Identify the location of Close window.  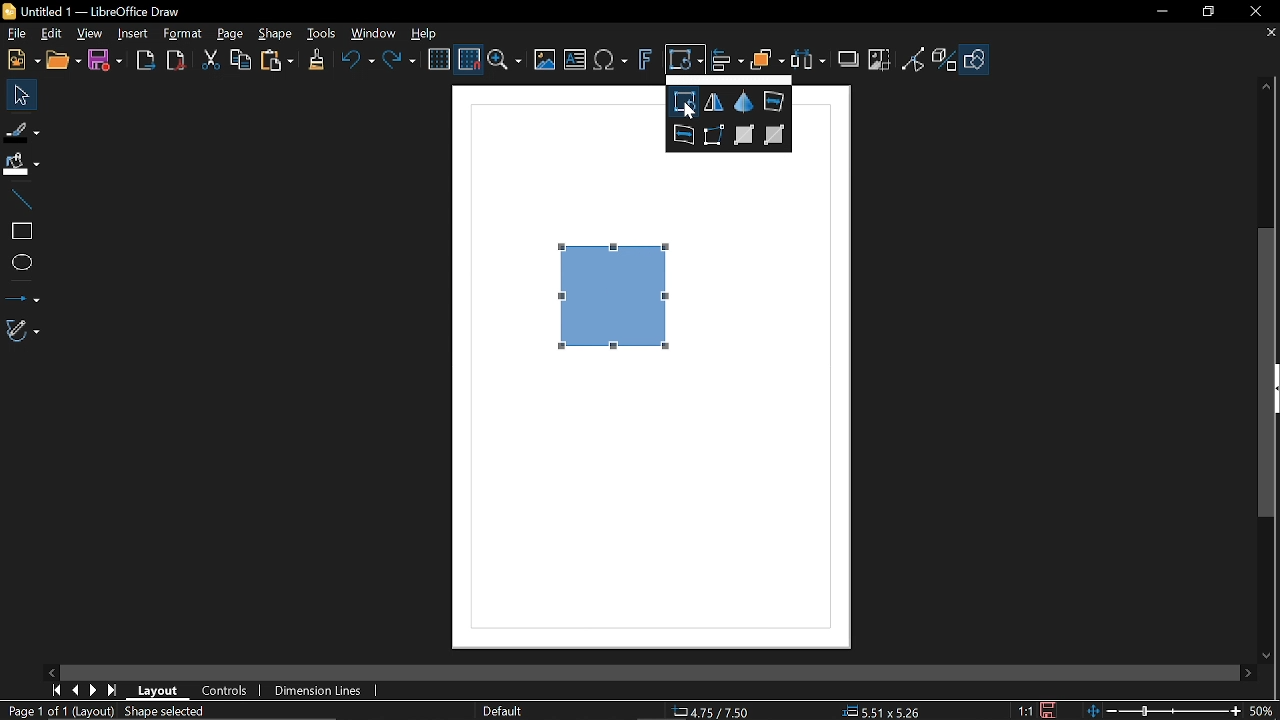
(1255, 12).